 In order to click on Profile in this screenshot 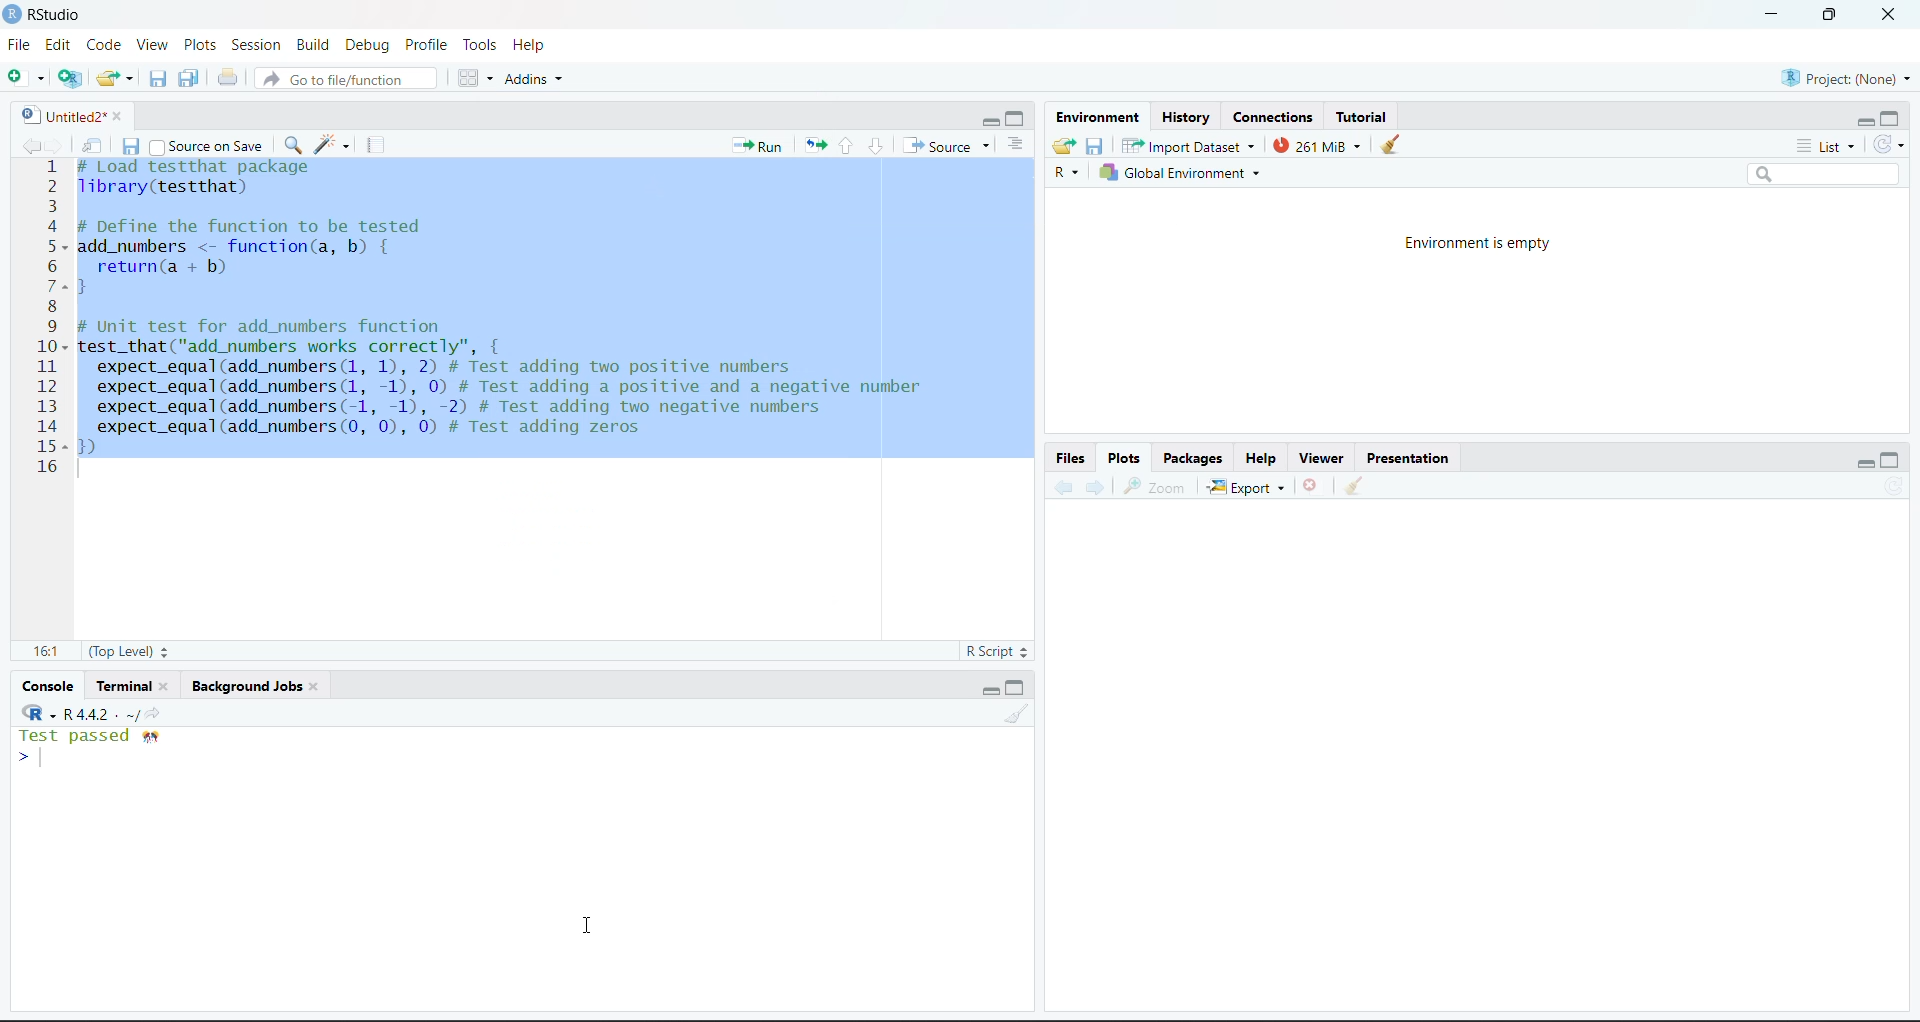, I will do `click(424, 44)`.